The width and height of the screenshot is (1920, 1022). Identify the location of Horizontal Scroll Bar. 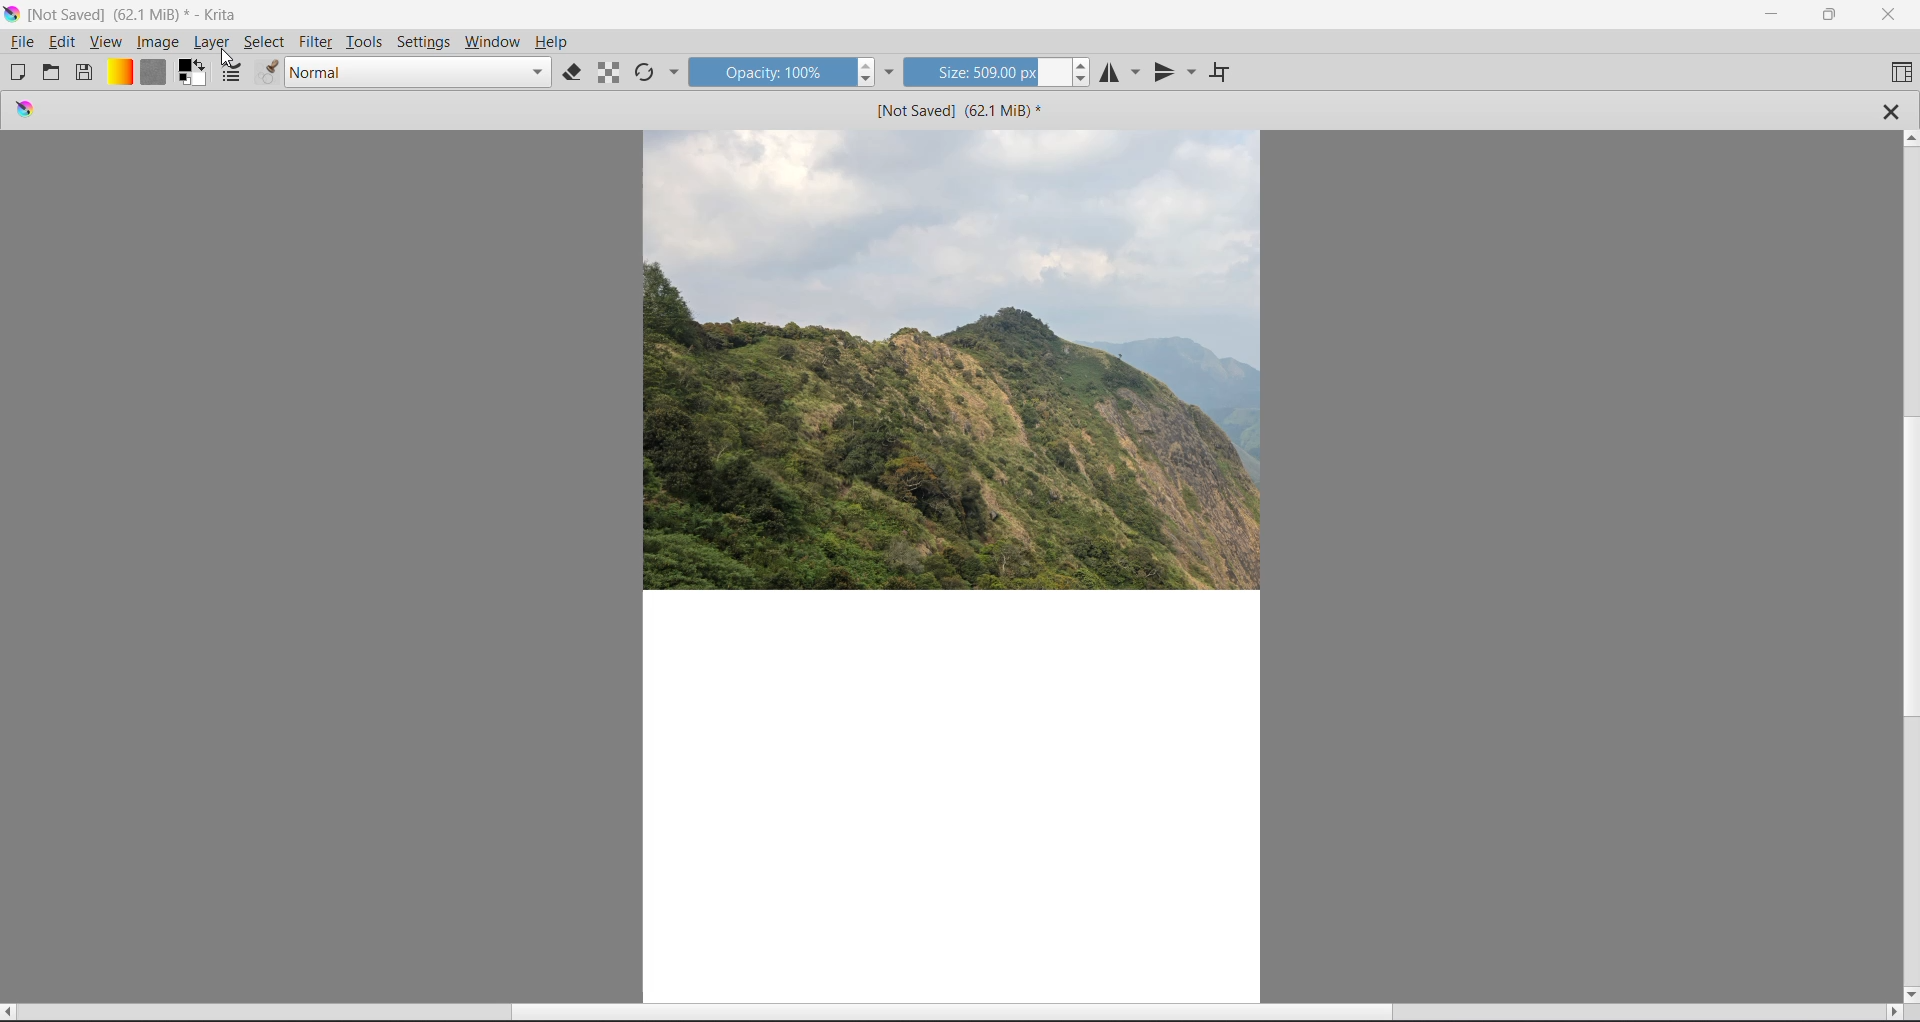
(953, 1013).